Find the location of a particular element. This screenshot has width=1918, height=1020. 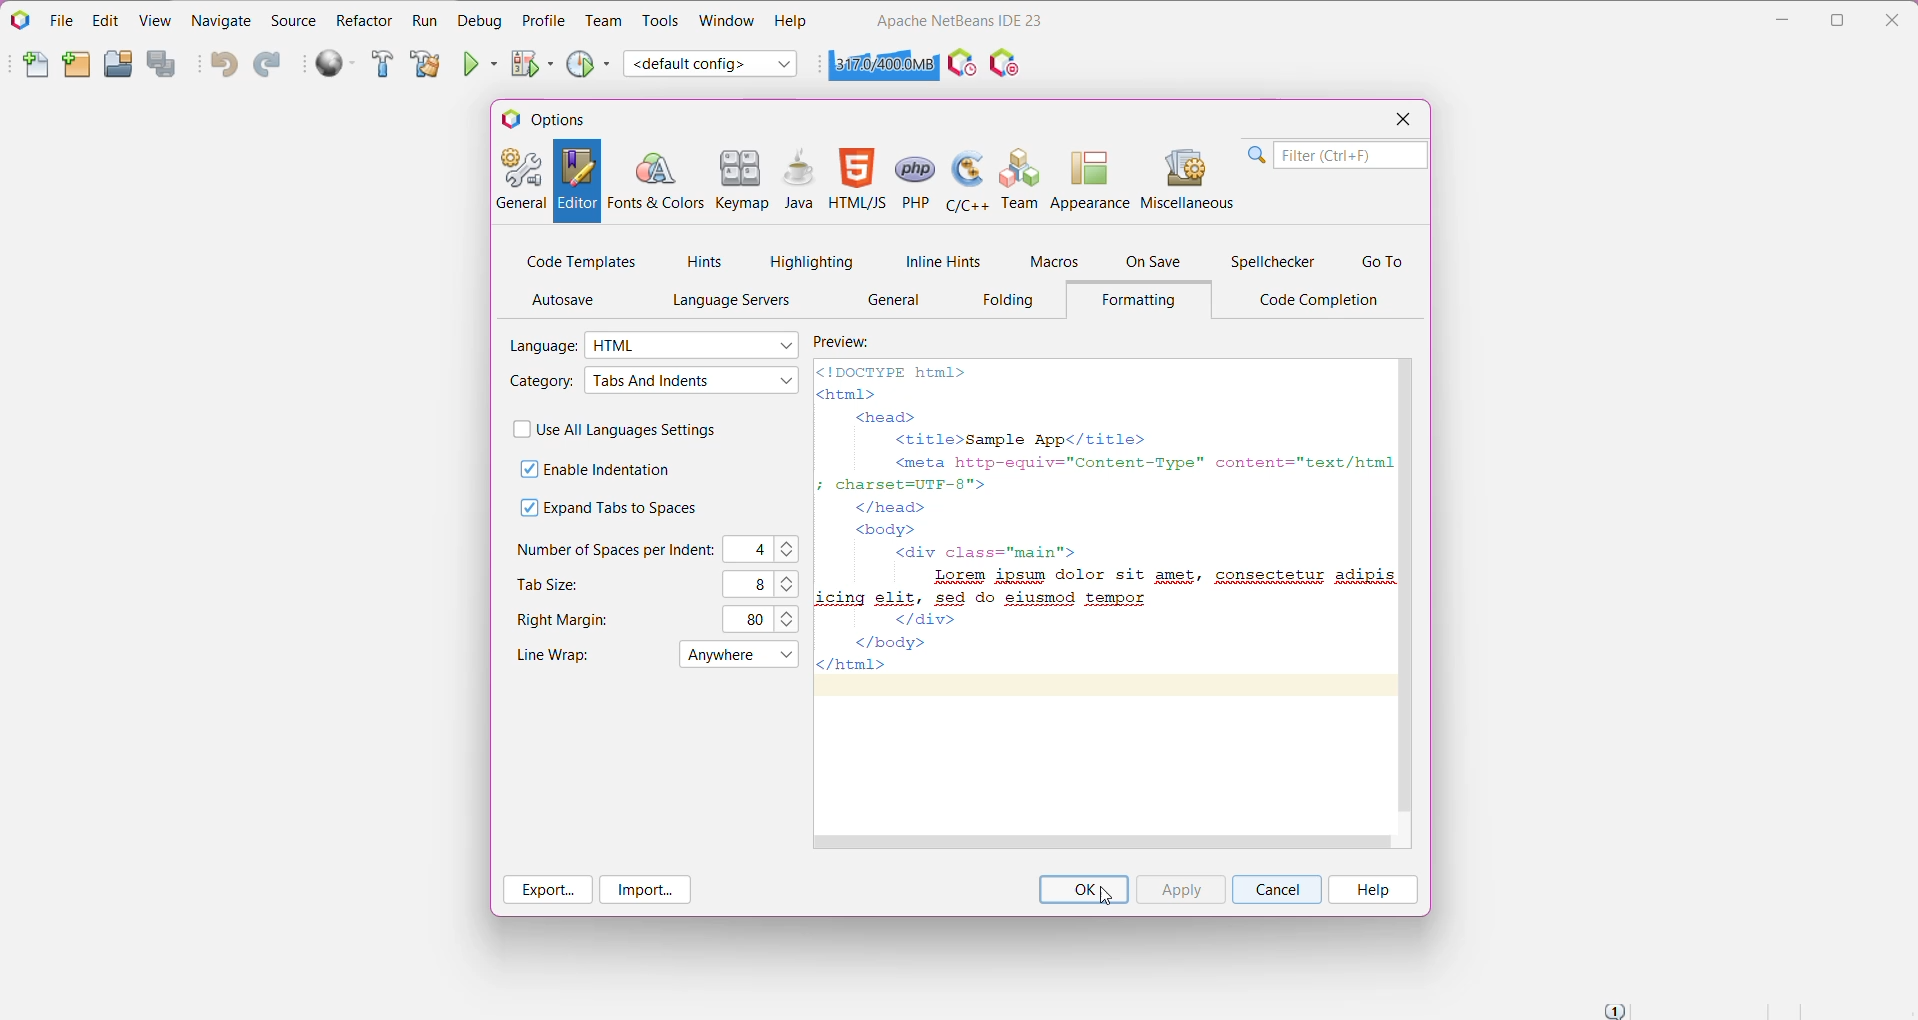

Click 'Apply' to apply the updated highlighting settings is located at coordinates (1178, 889).